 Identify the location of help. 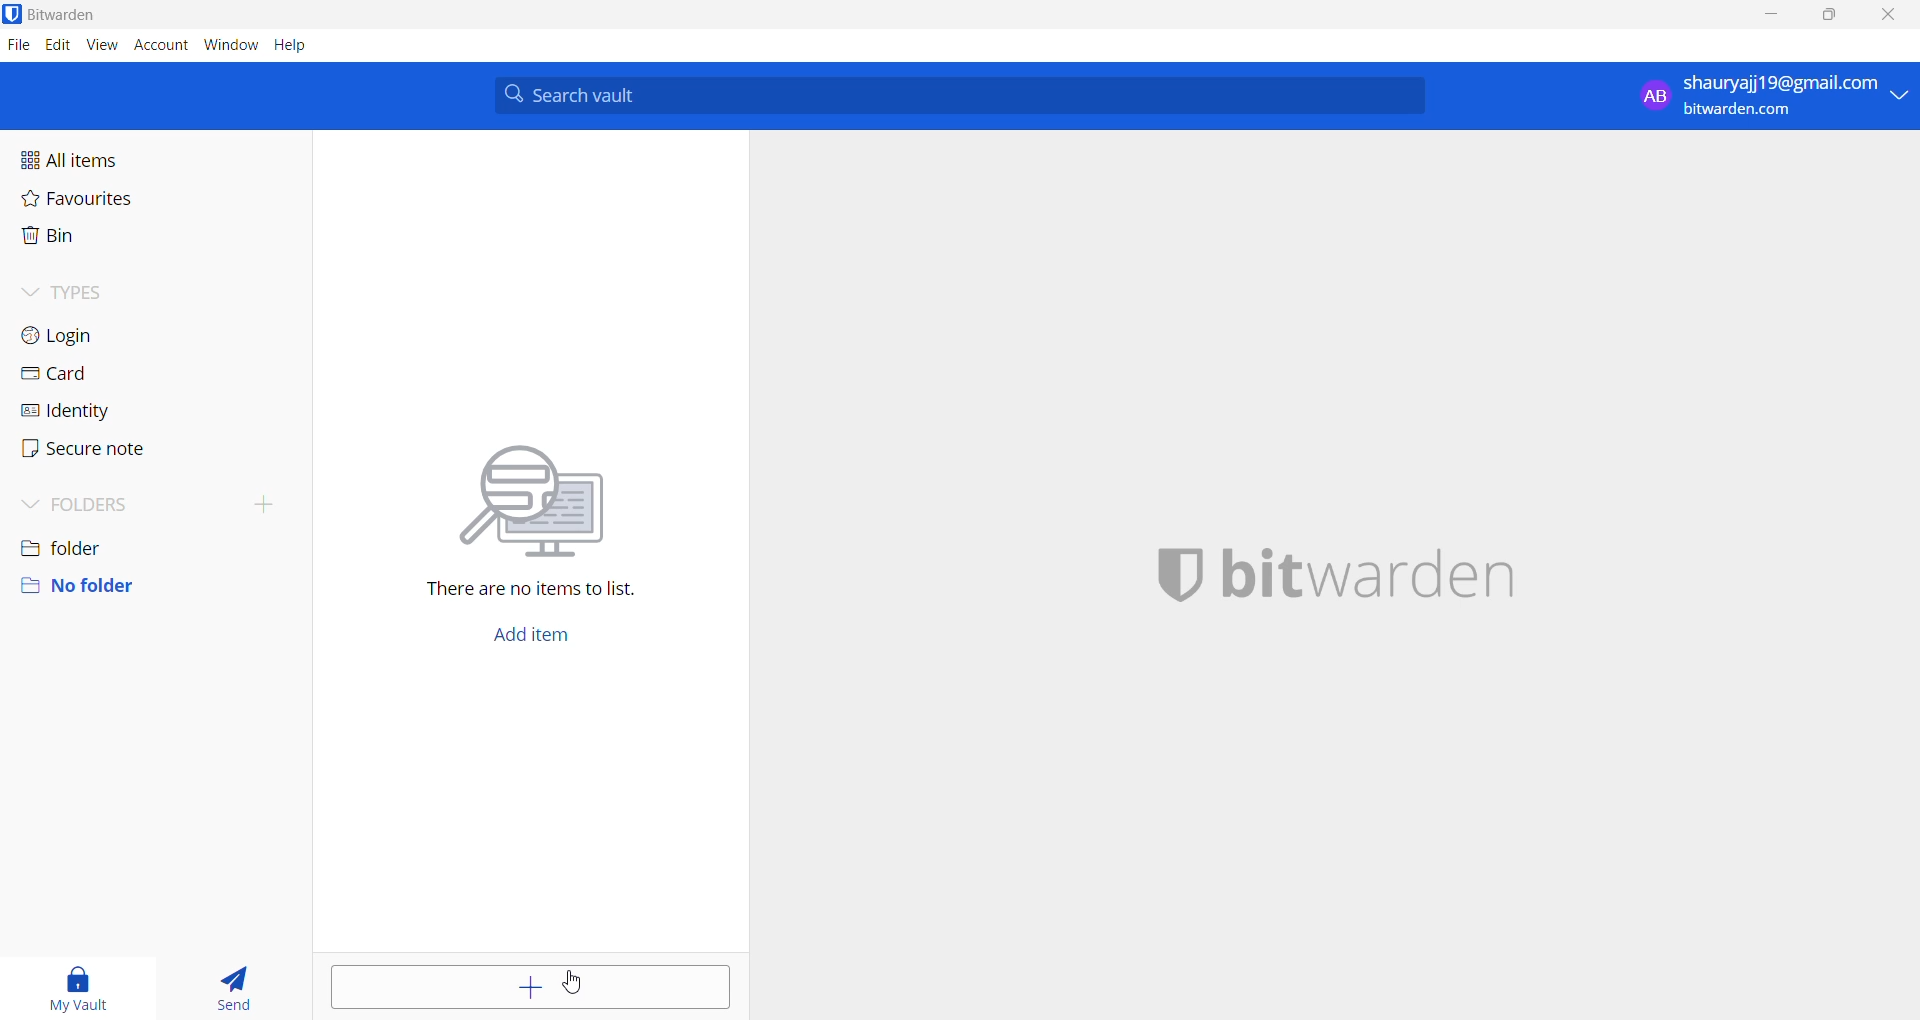
(293, 47).